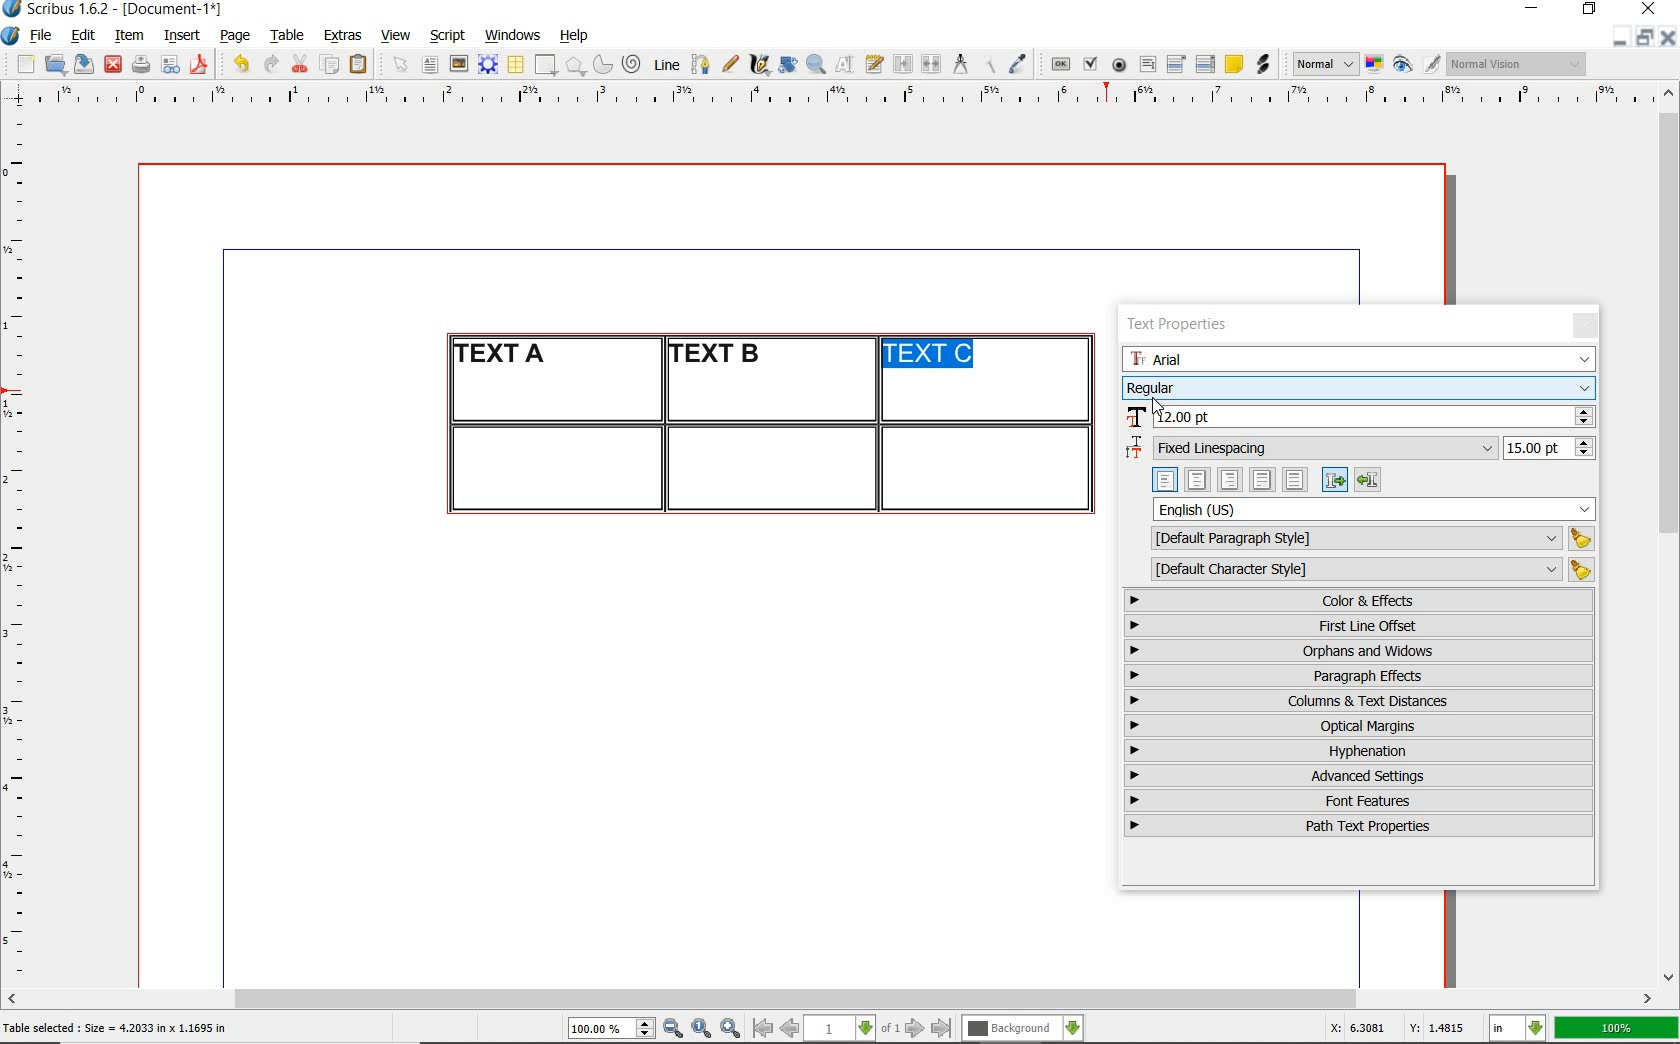 Image resolution: width=1680 pixels, height=1044 pixels. Describe the element at coordinates (1017, 66) in the screenshot. I see `eye dropper` at that location.